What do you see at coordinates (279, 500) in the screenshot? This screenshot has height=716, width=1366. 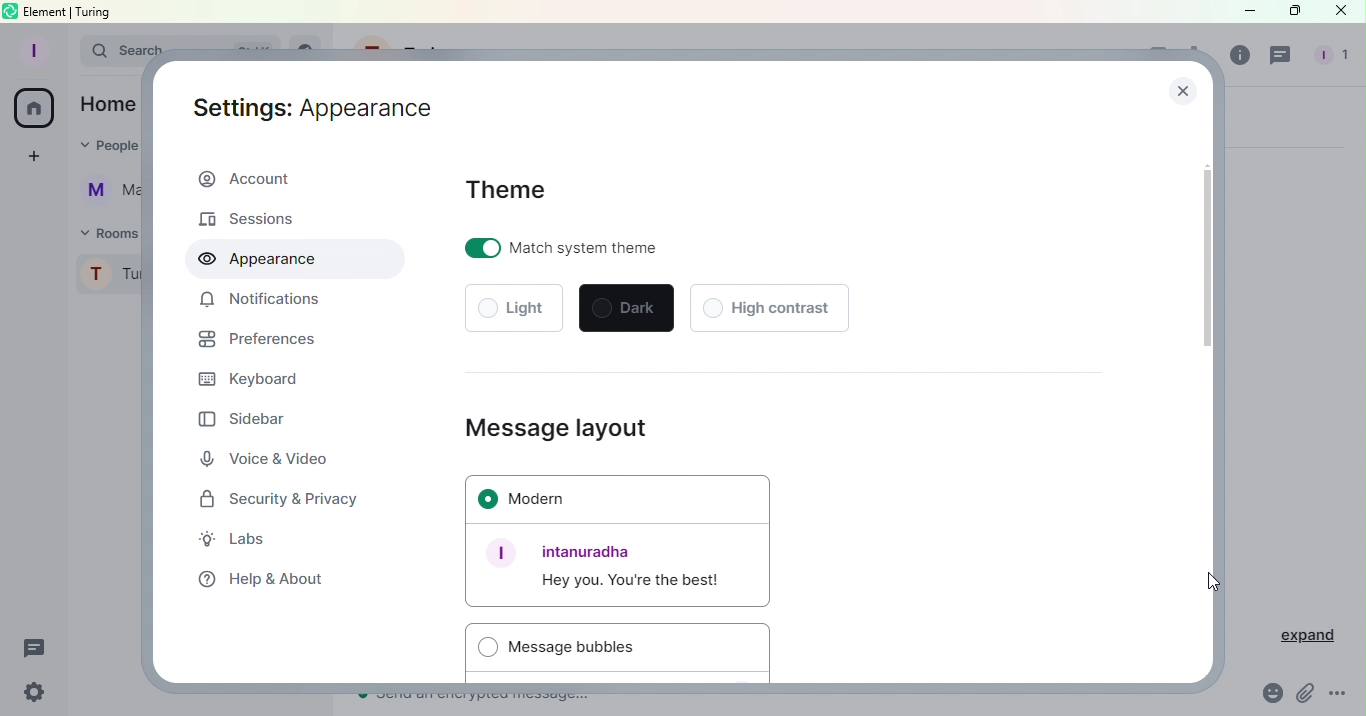 I see `Security and Privacy` at bounding box center [279, 500].